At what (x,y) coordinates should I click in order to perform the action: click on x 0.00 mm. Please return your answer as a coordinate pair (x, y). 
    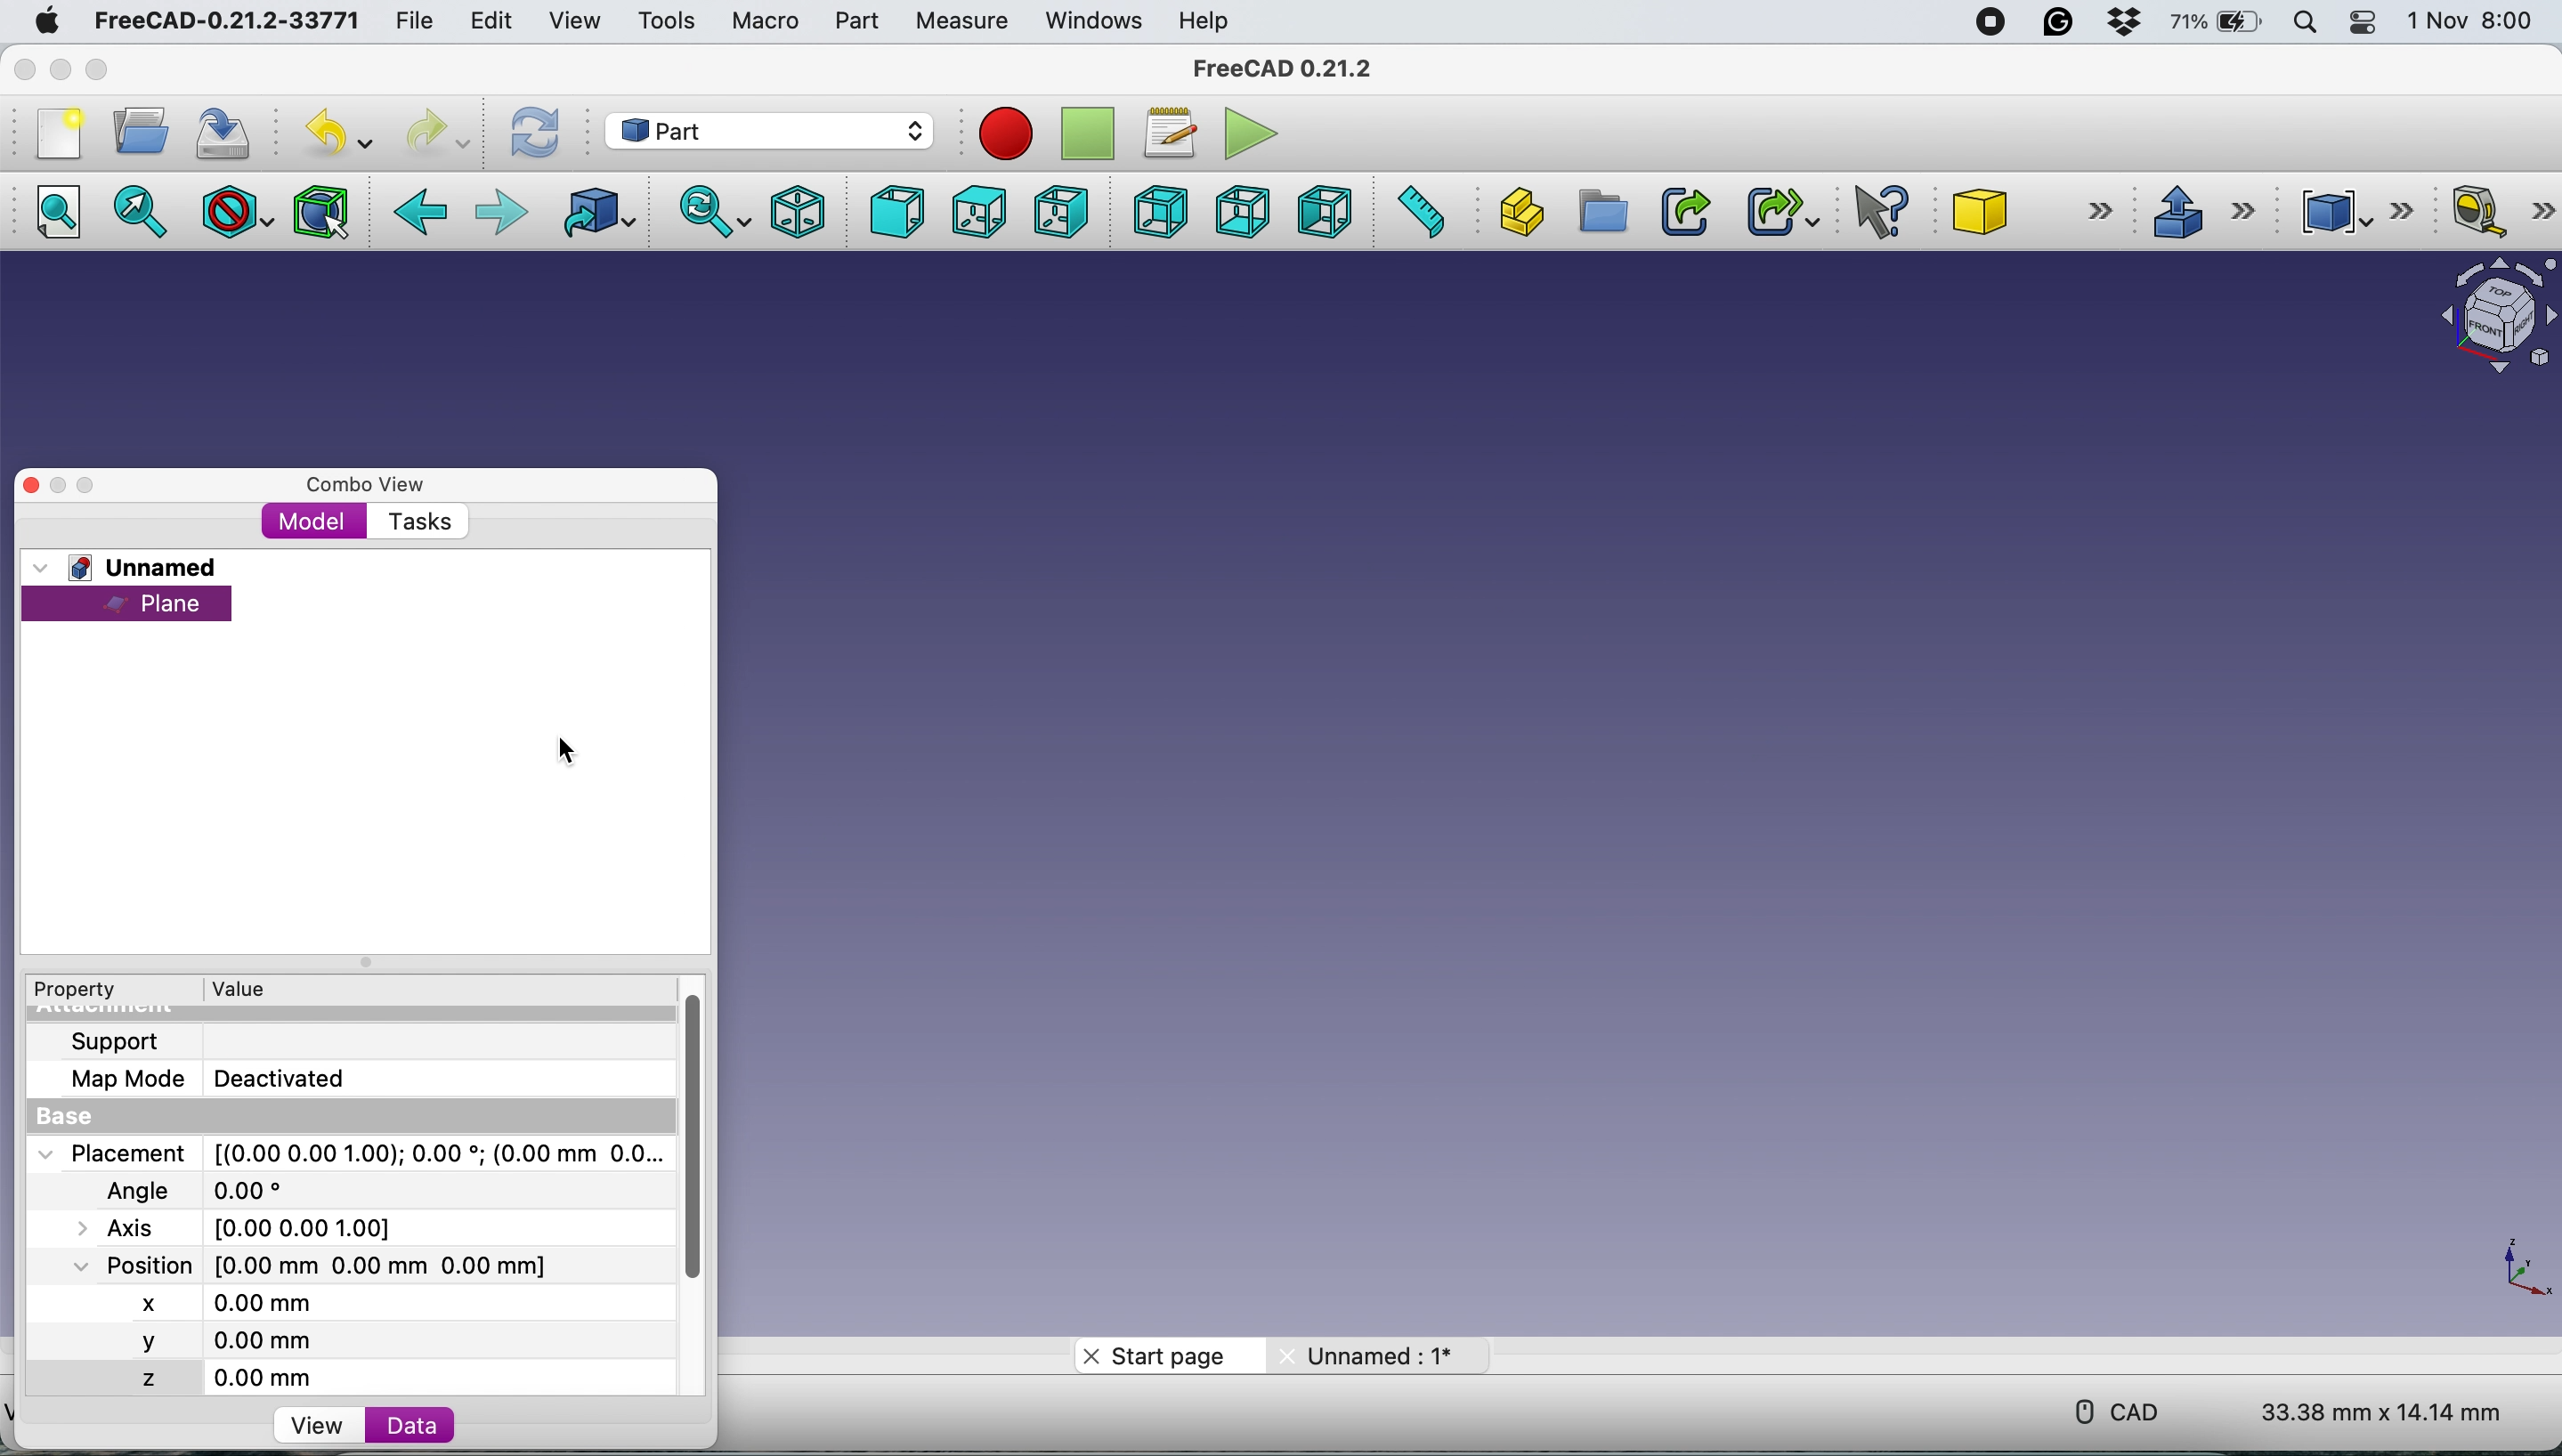
    Looking at the image, I should click on (226, 1306).